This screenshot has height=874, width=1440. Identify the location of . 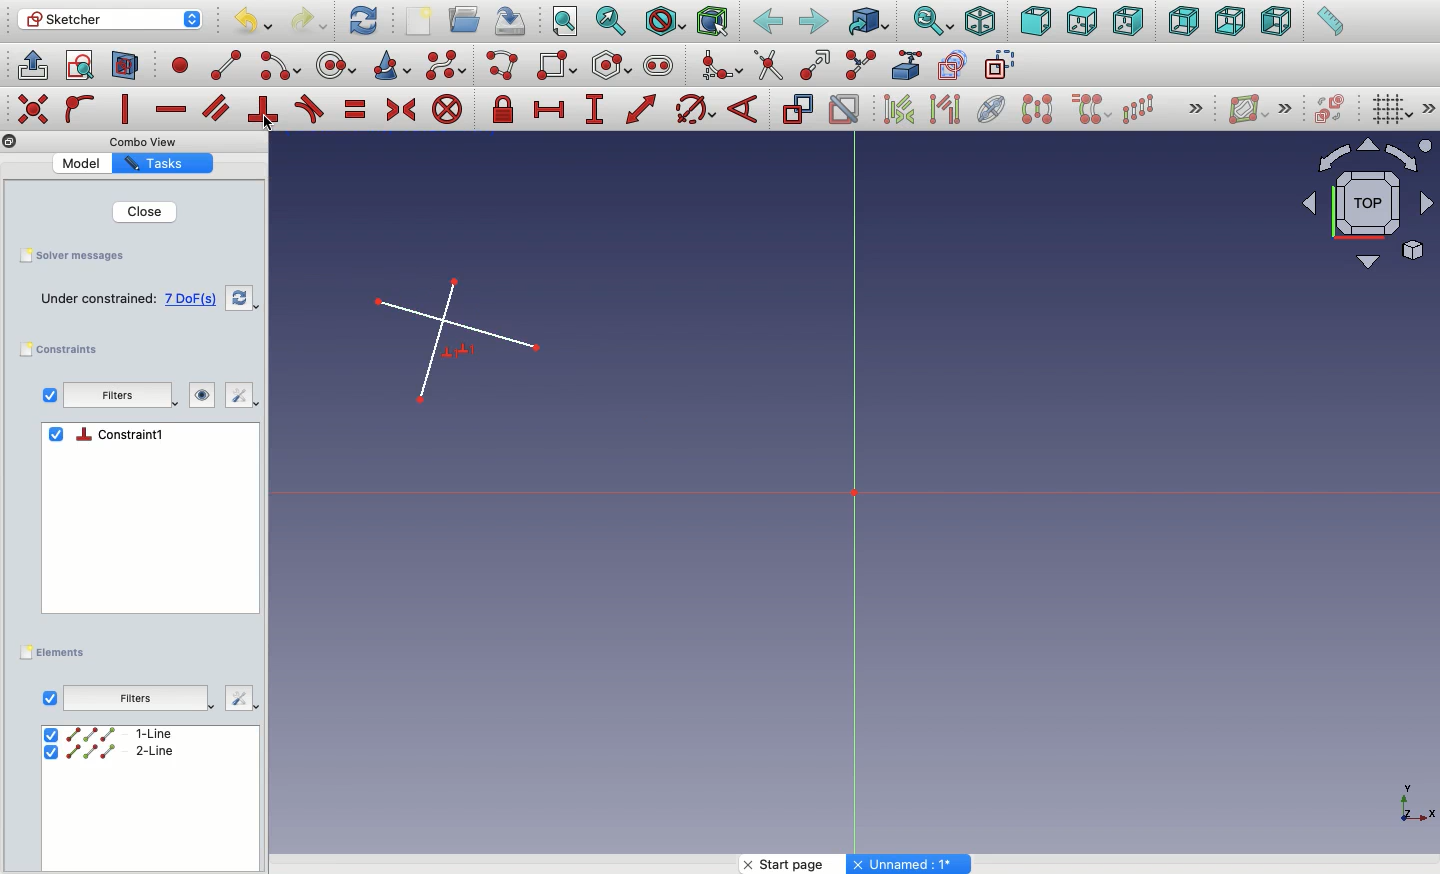
(1429, 108).